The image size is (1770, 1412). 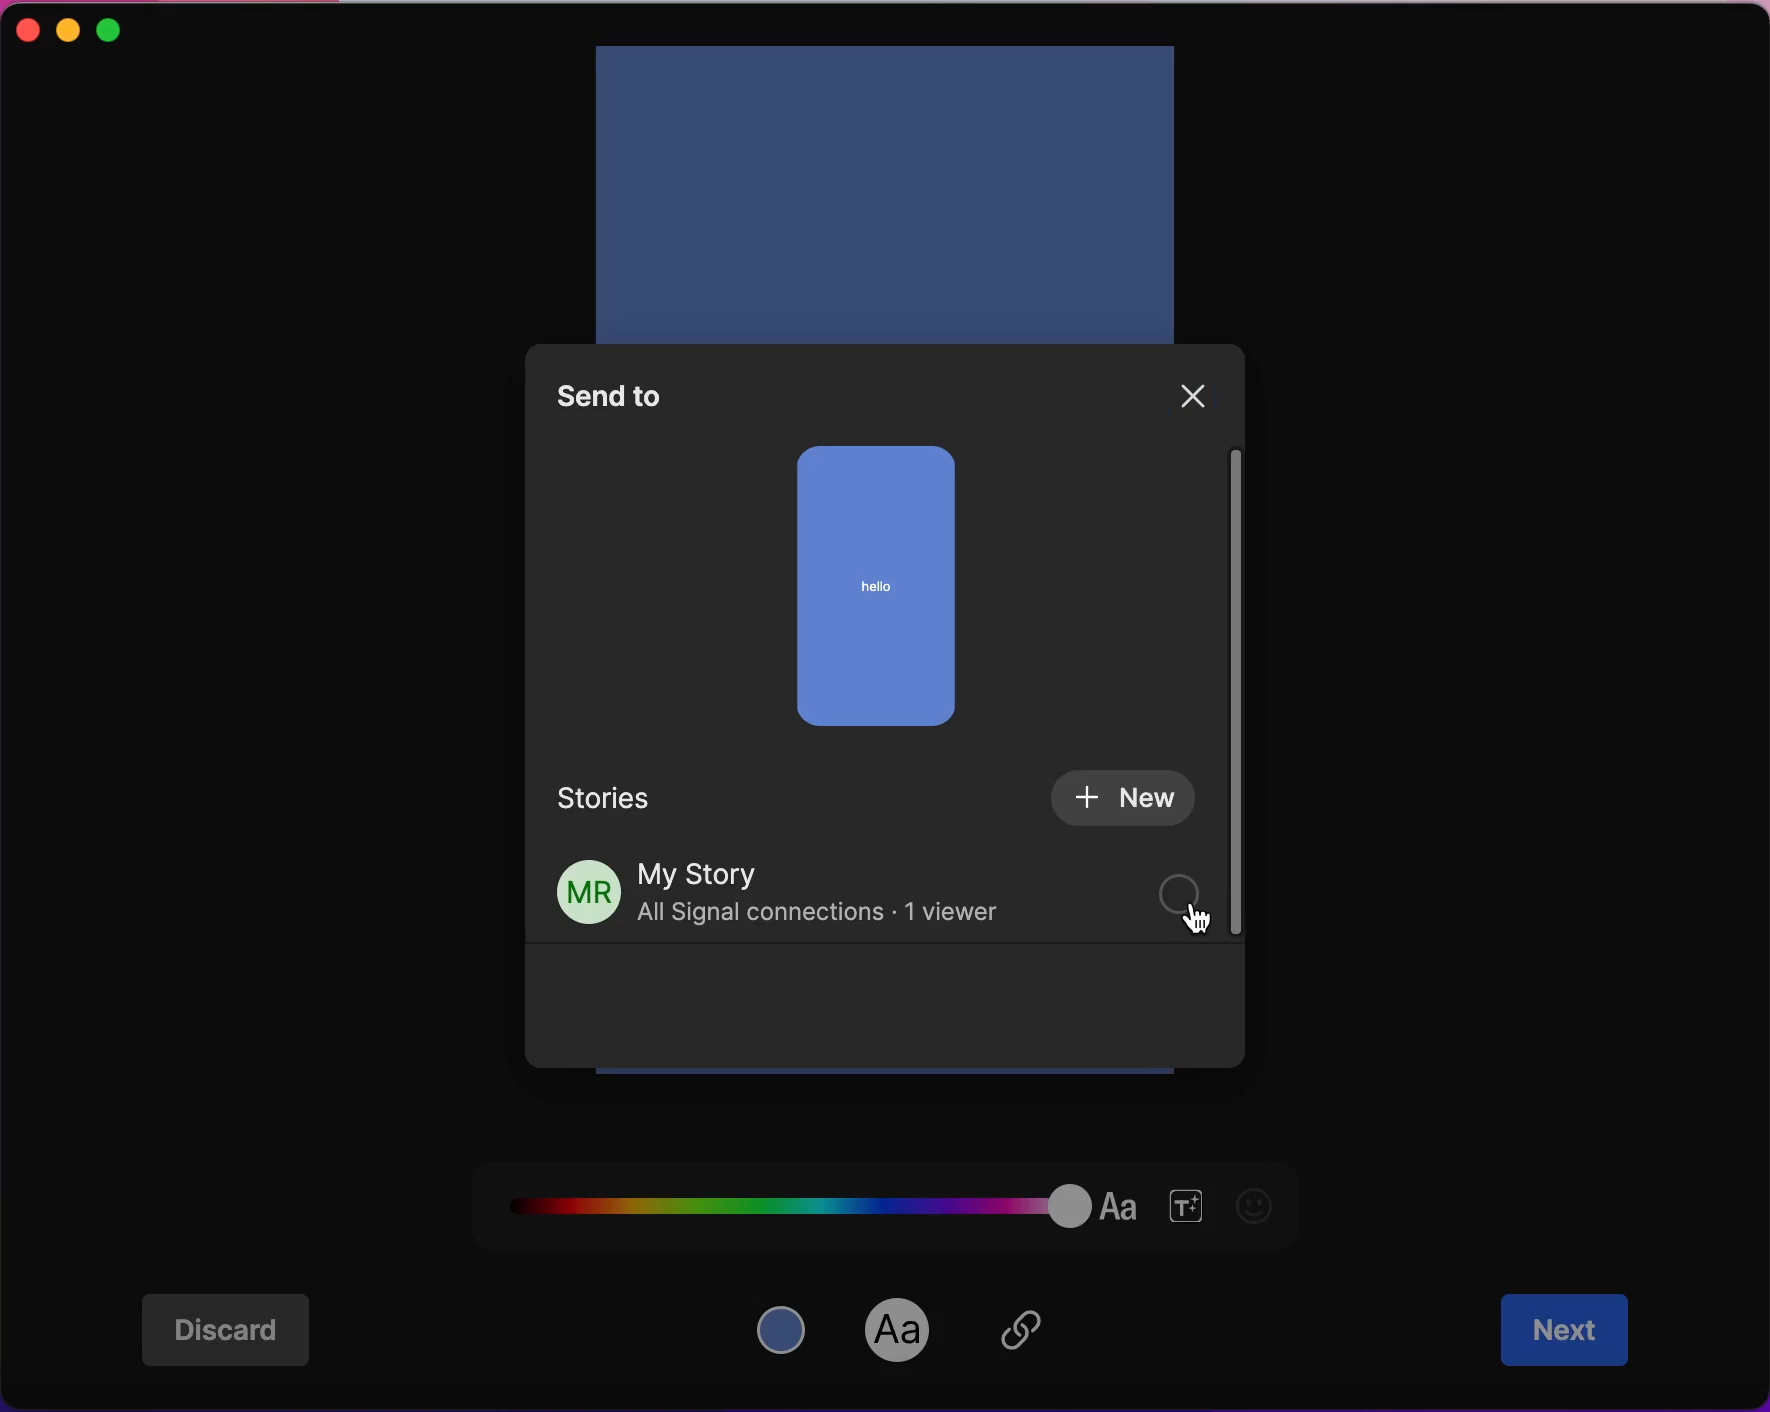 I want to click on next, so click(x=1569, y=1331).